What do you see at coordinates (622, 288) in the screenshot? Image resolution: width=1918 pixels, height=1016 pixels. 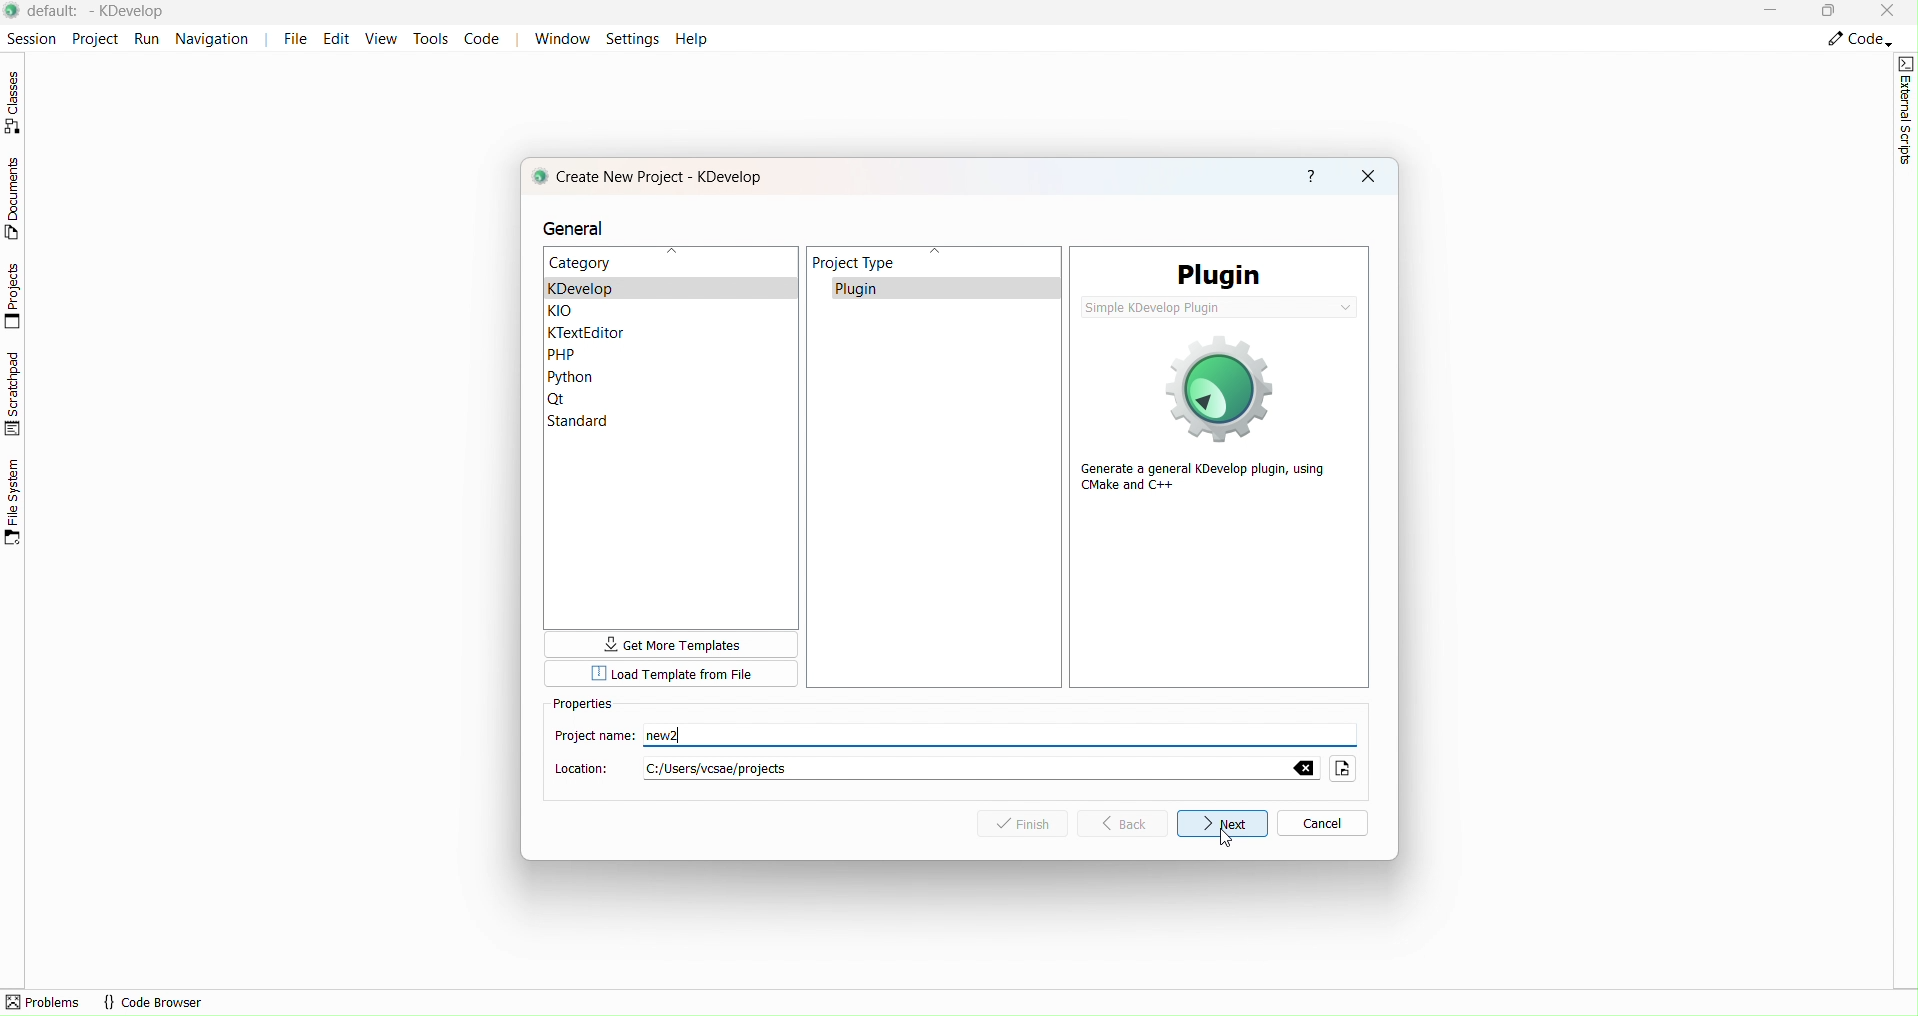 I see `kdevelop` at bounding box center [622, 288].